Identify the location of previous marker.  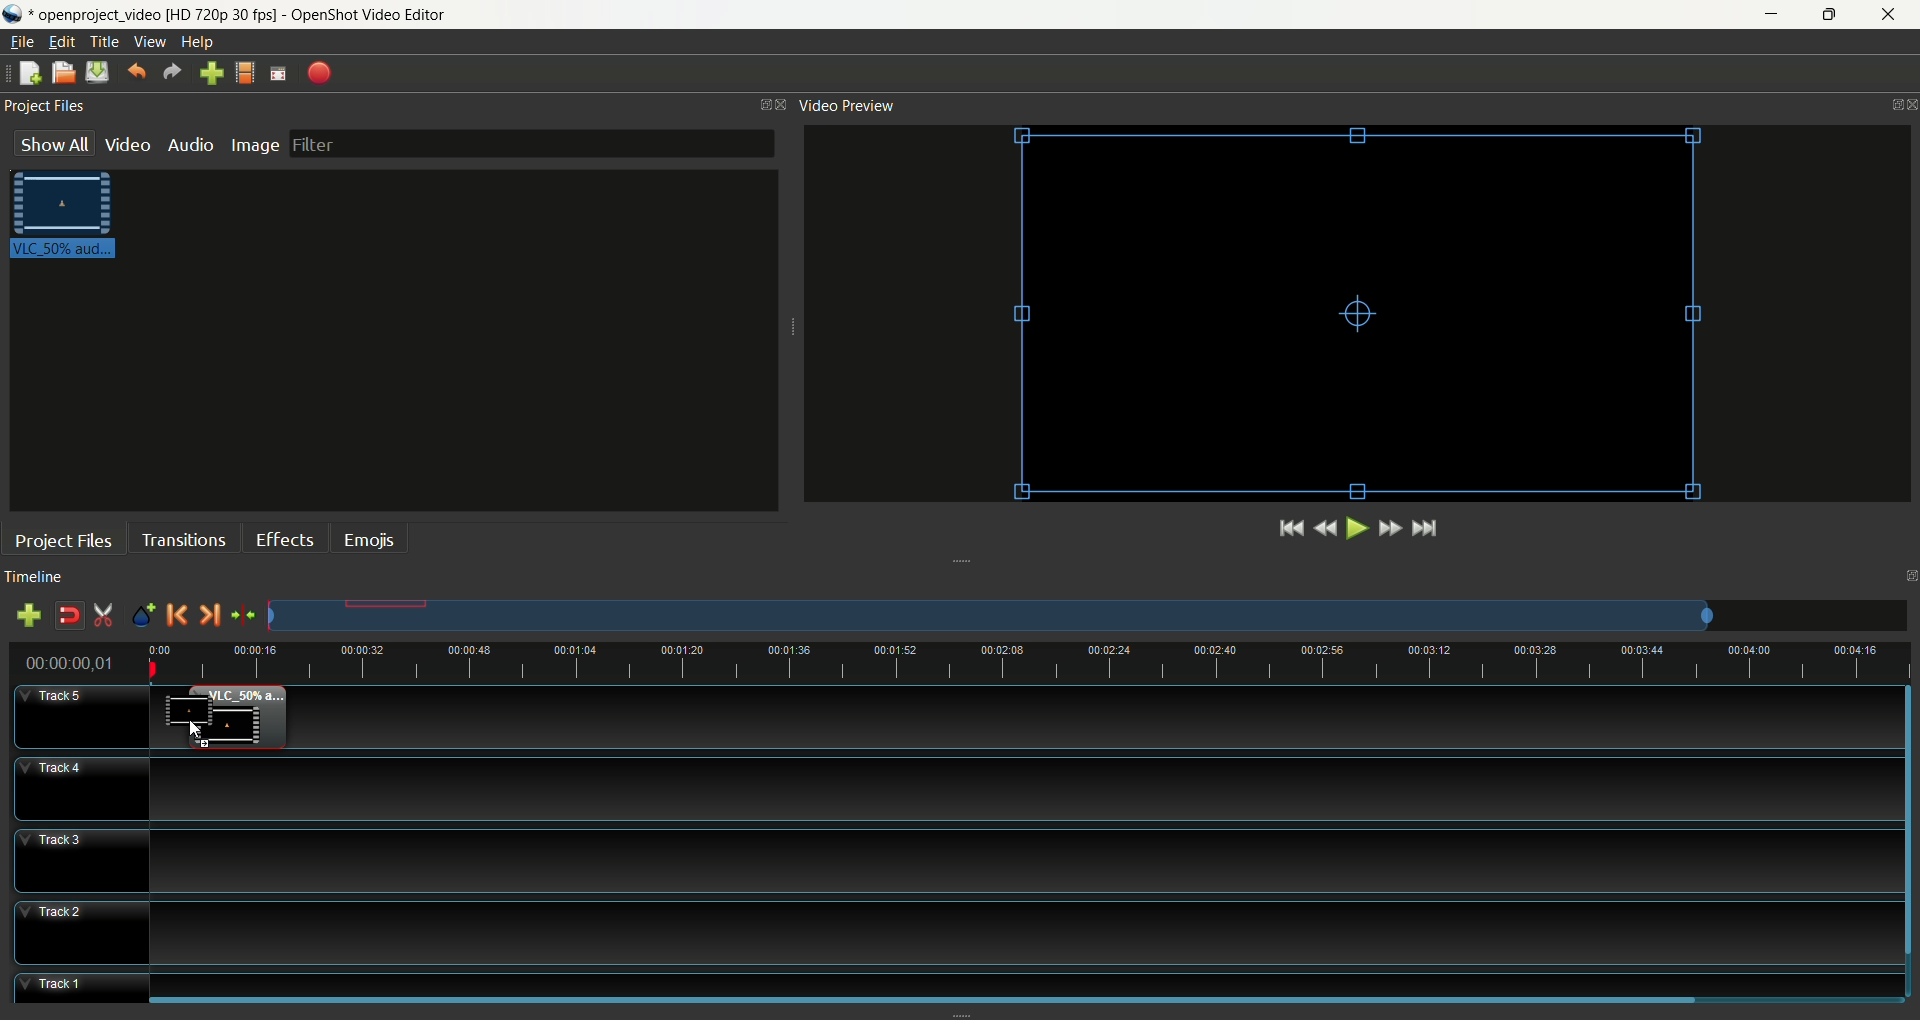
(177, 614).